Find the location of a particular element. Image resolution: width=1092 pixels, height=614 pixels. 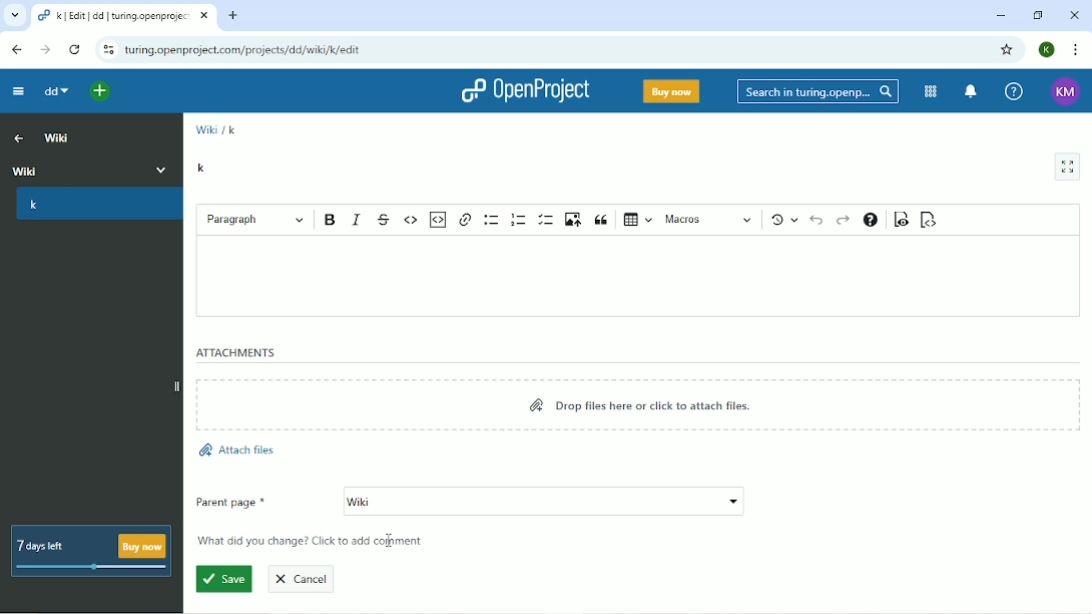

Cancel is located at coordinates (308, 577).